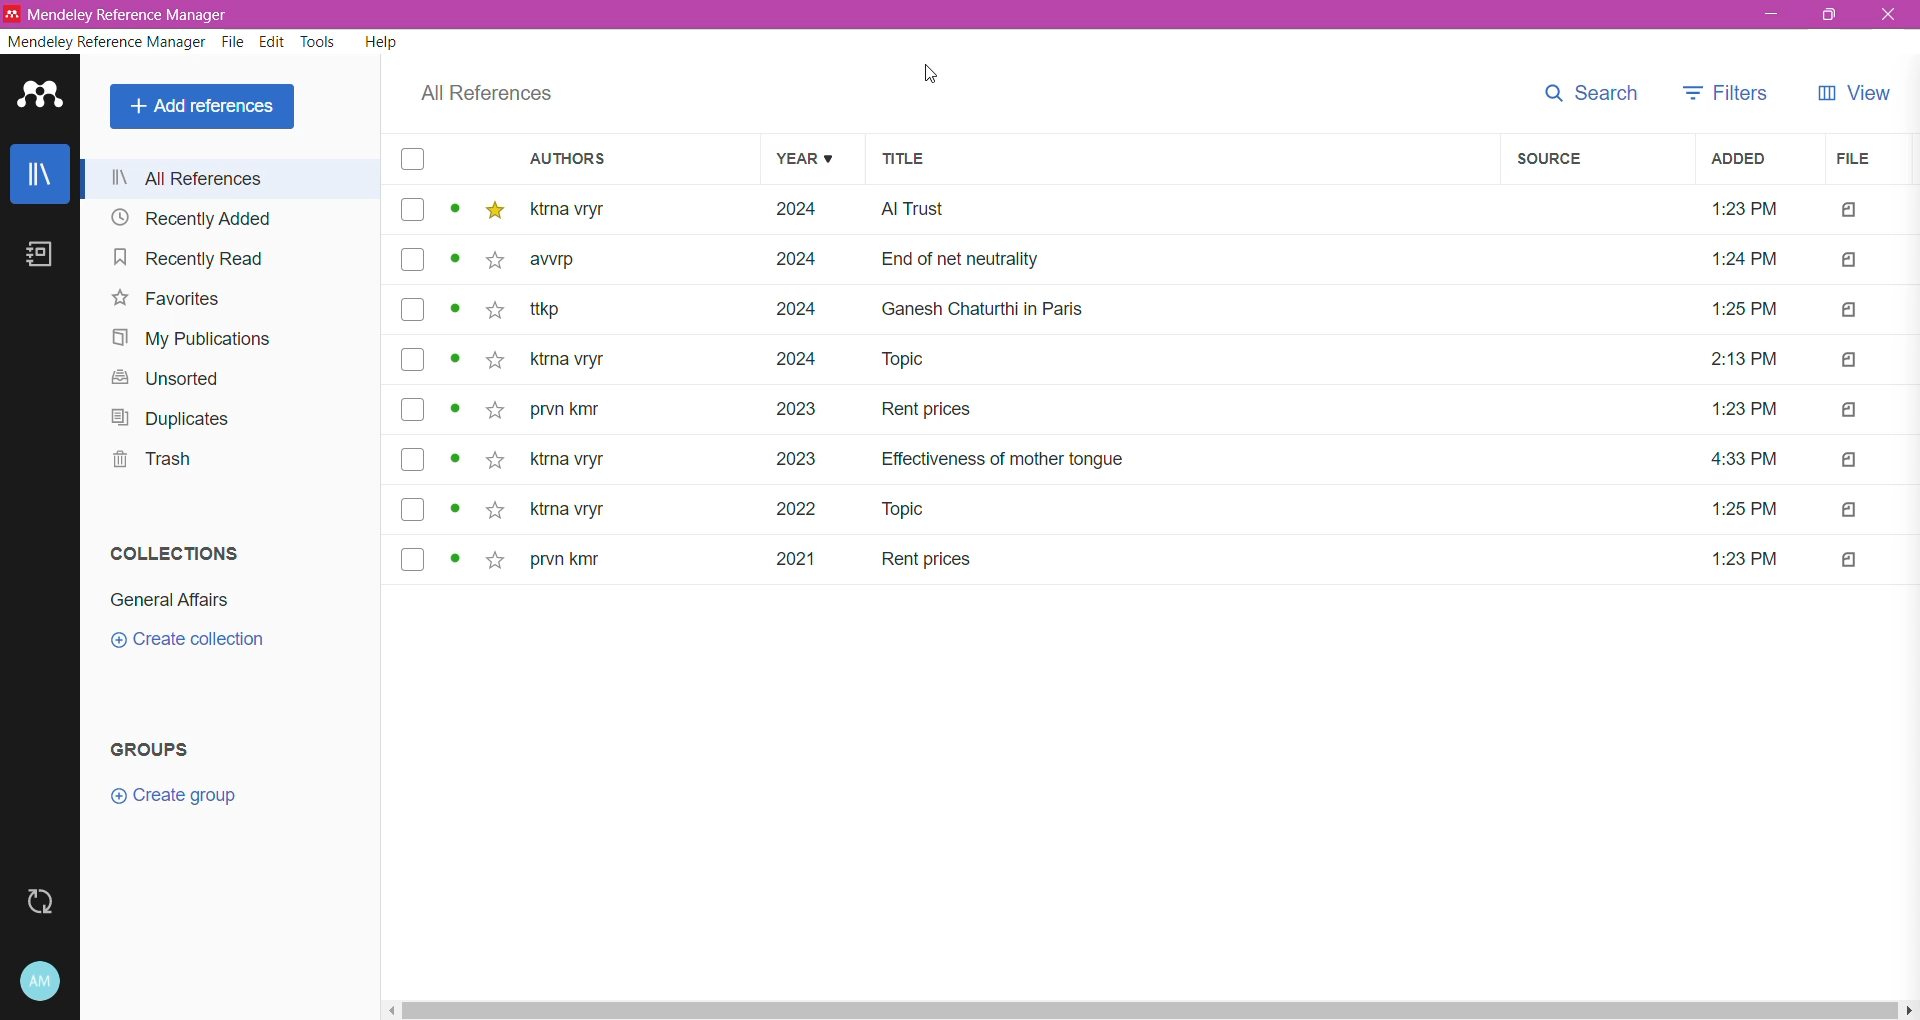 The height and width of the screenshot is (1020, 1920). Describe the element at coordinates (1744, 409) in the screenshot. I see `1:23 PM` at that location.